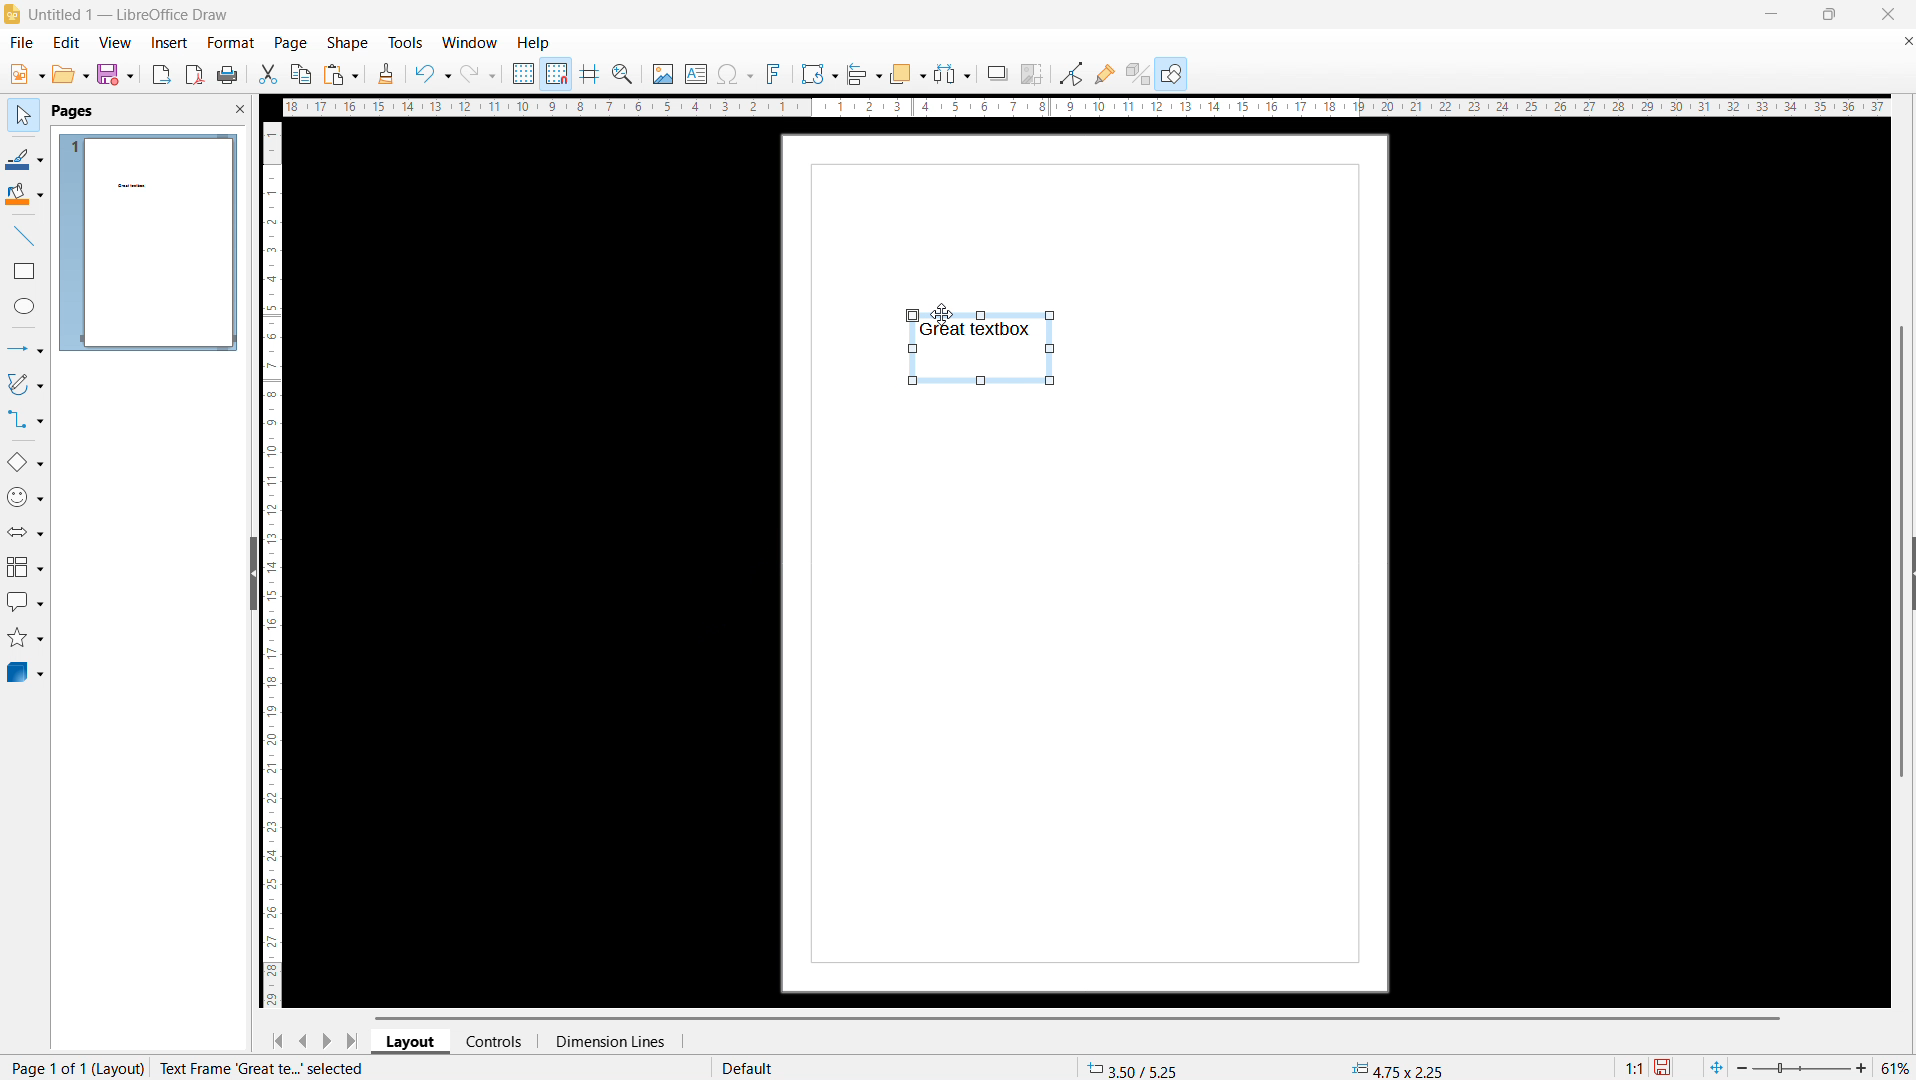 The image size is (1916, 1080). What do you see at coordinates (1886, 14) in the screenshot?
I see `Close ` at bounding box center [1886, 14].